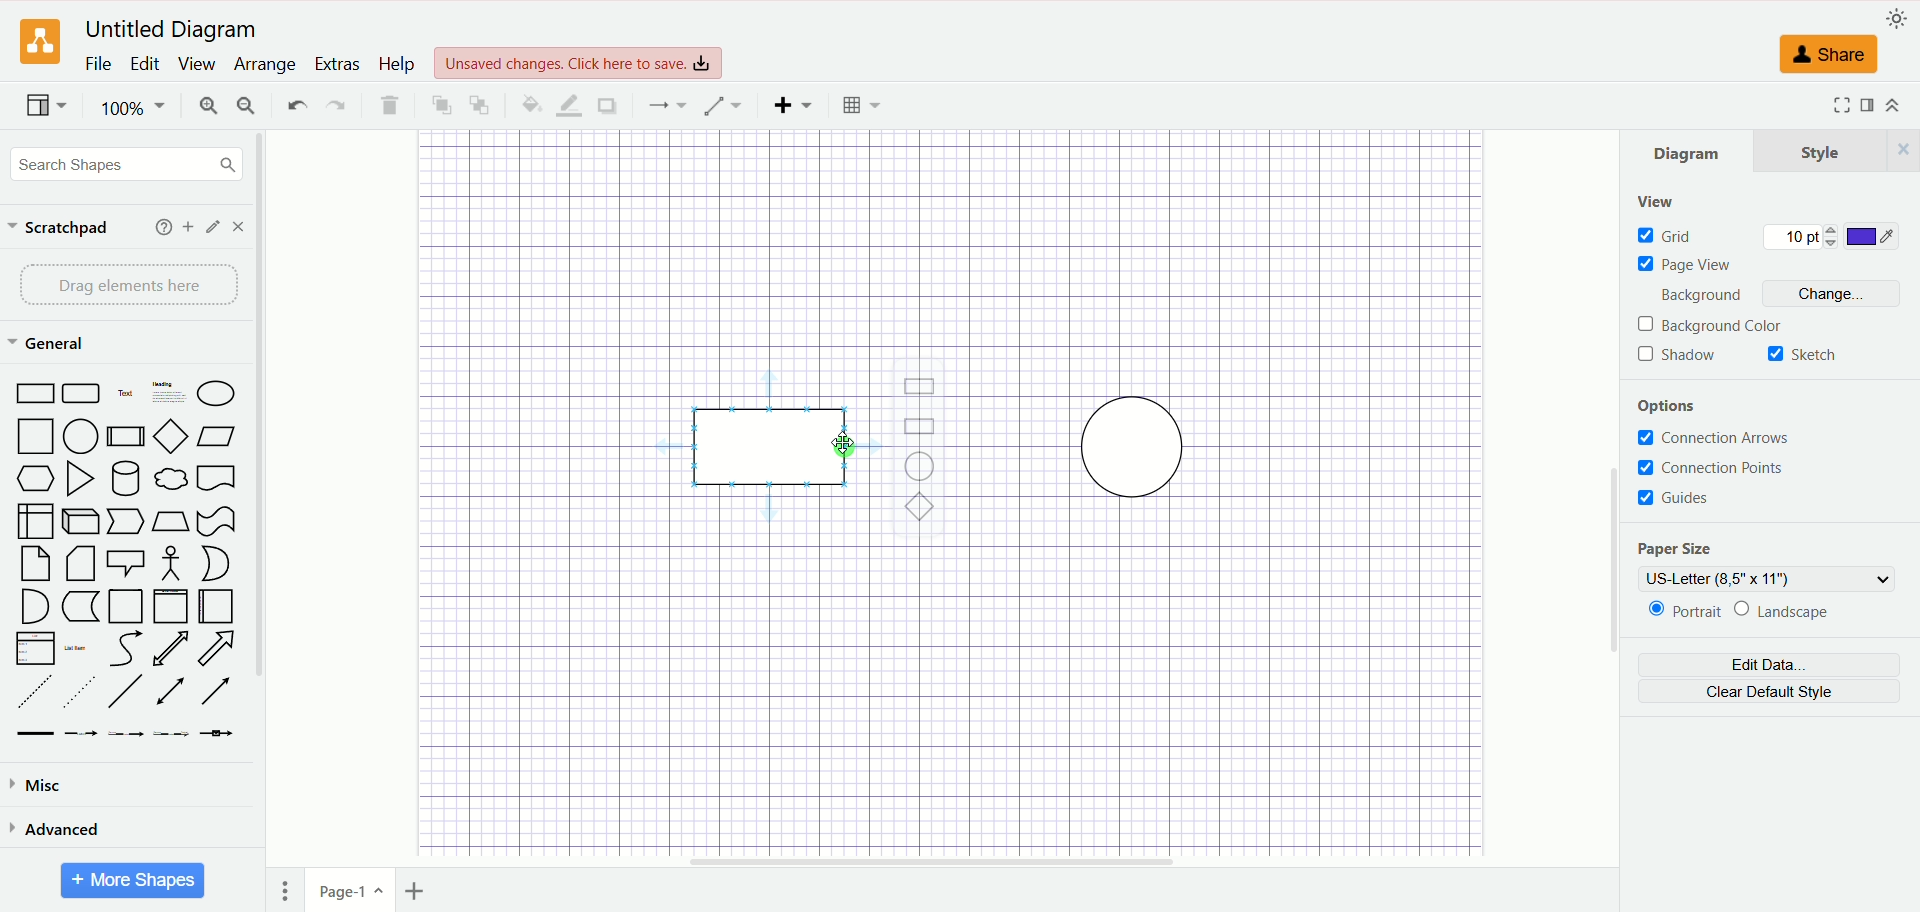 The image size is (1920, 912). I want to click on misc, so click(46, 783).